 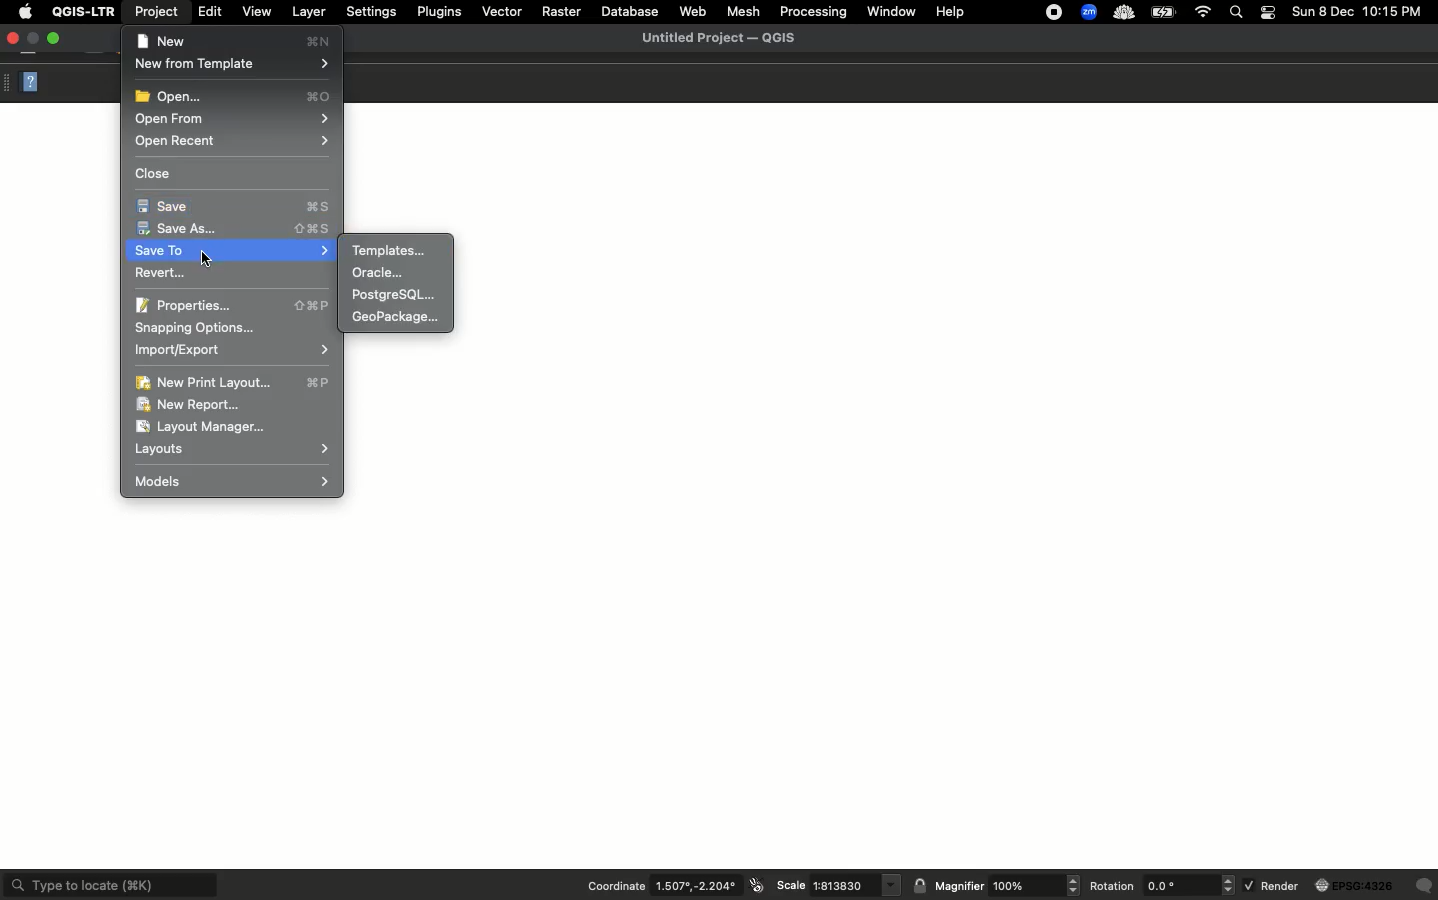 What do you see at coordinates (232, 350) in the screenshot?
I see `Import export` at bounding box center [232, 350].